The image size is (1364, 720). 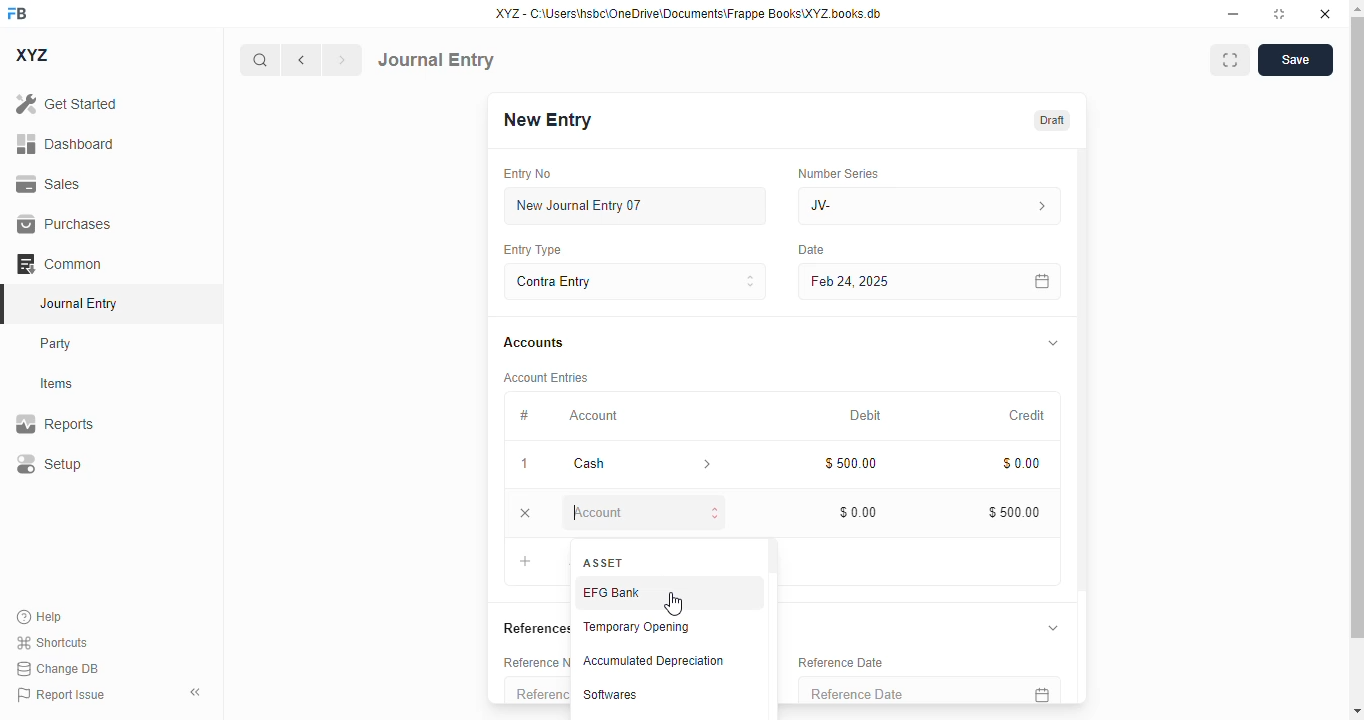 I want to click on common, so click(x=59, y=263).